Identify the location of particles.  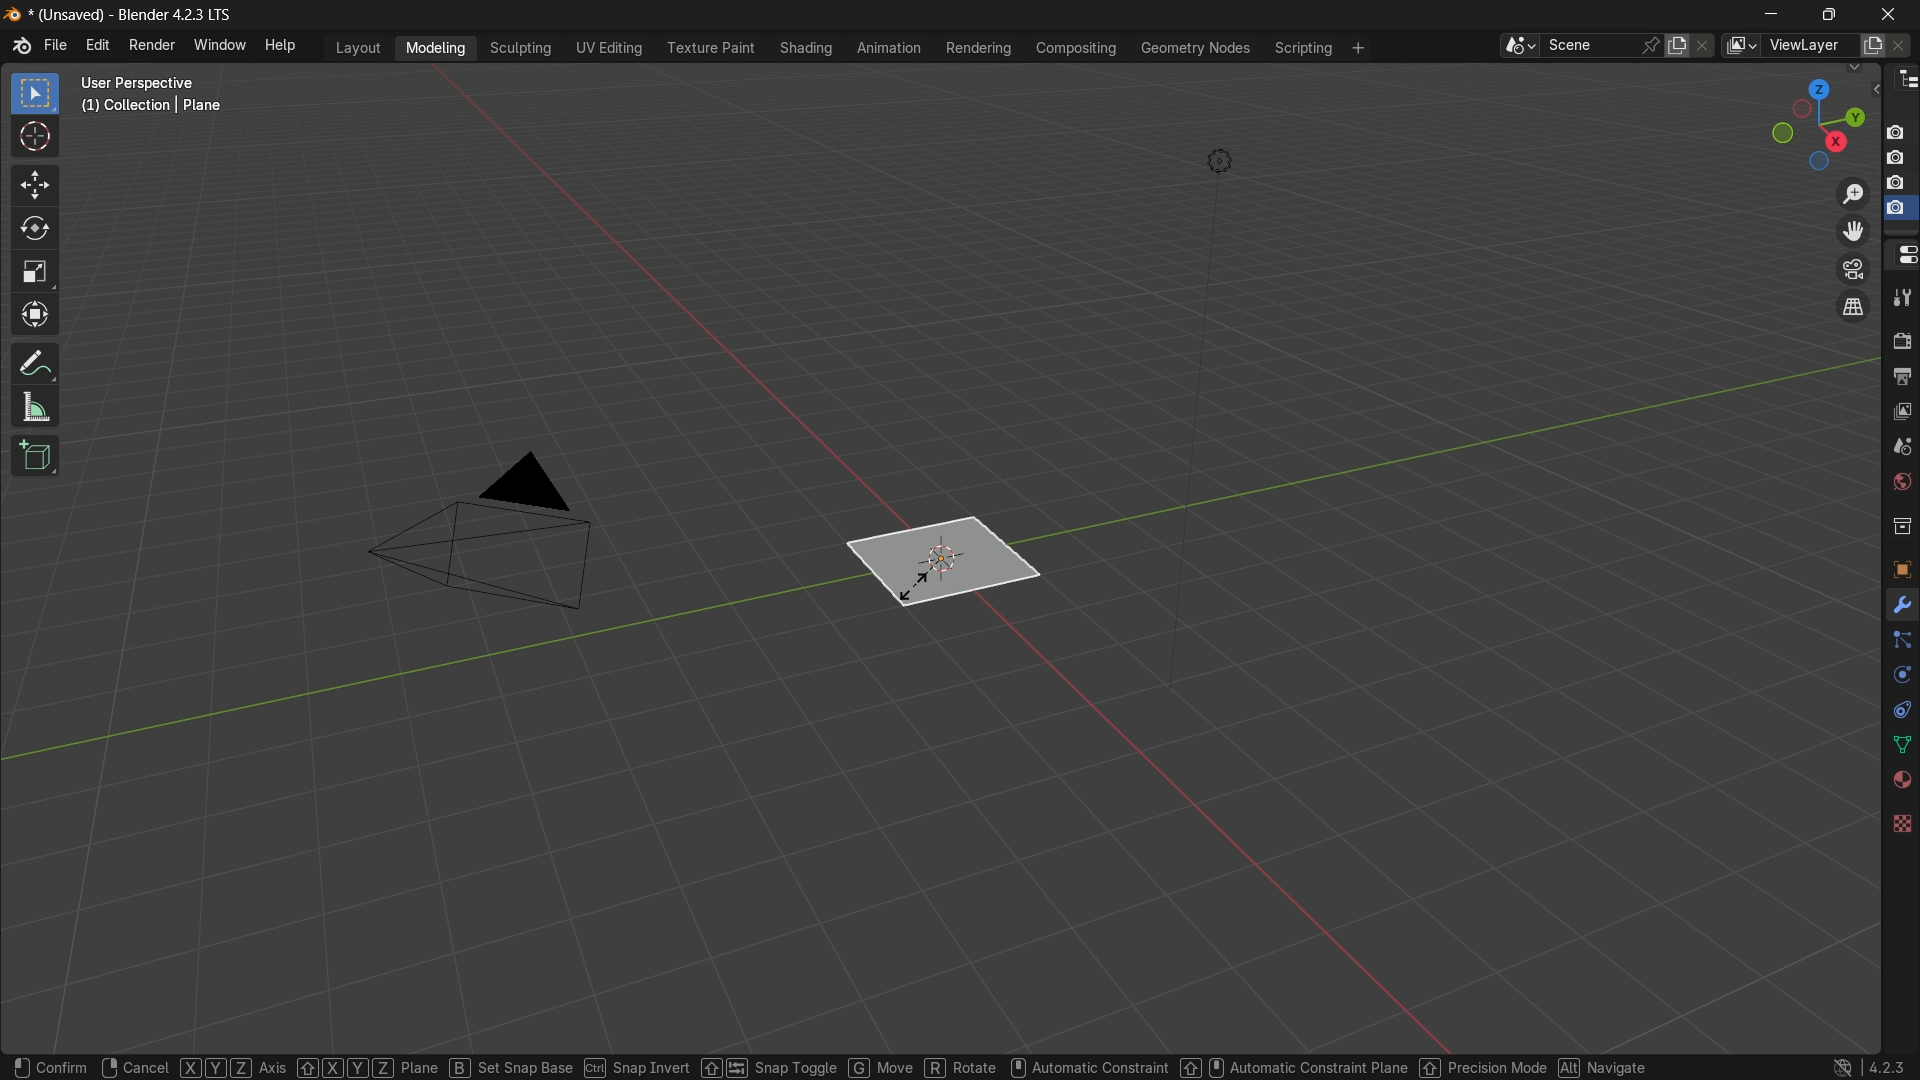
(1902, 642).